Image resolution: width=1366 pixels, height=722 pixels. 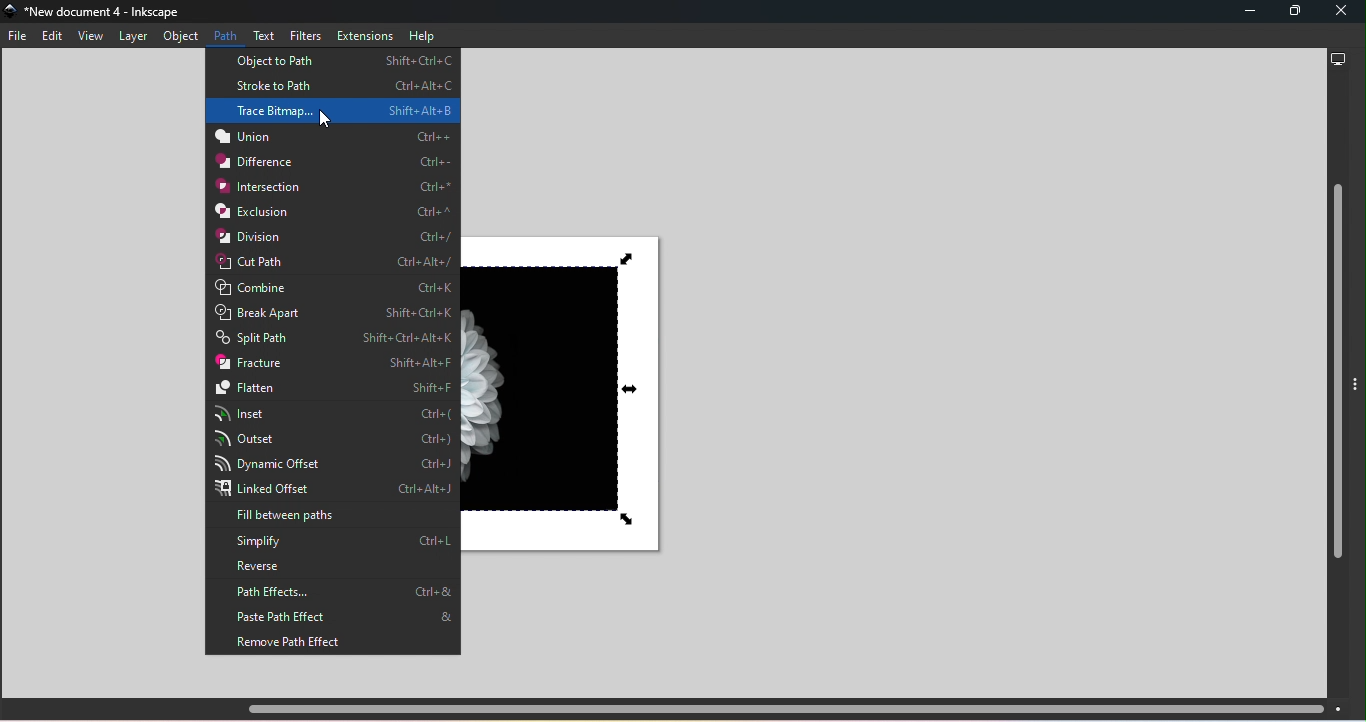 I want to click on Fracture , so click(x=334, y=362).